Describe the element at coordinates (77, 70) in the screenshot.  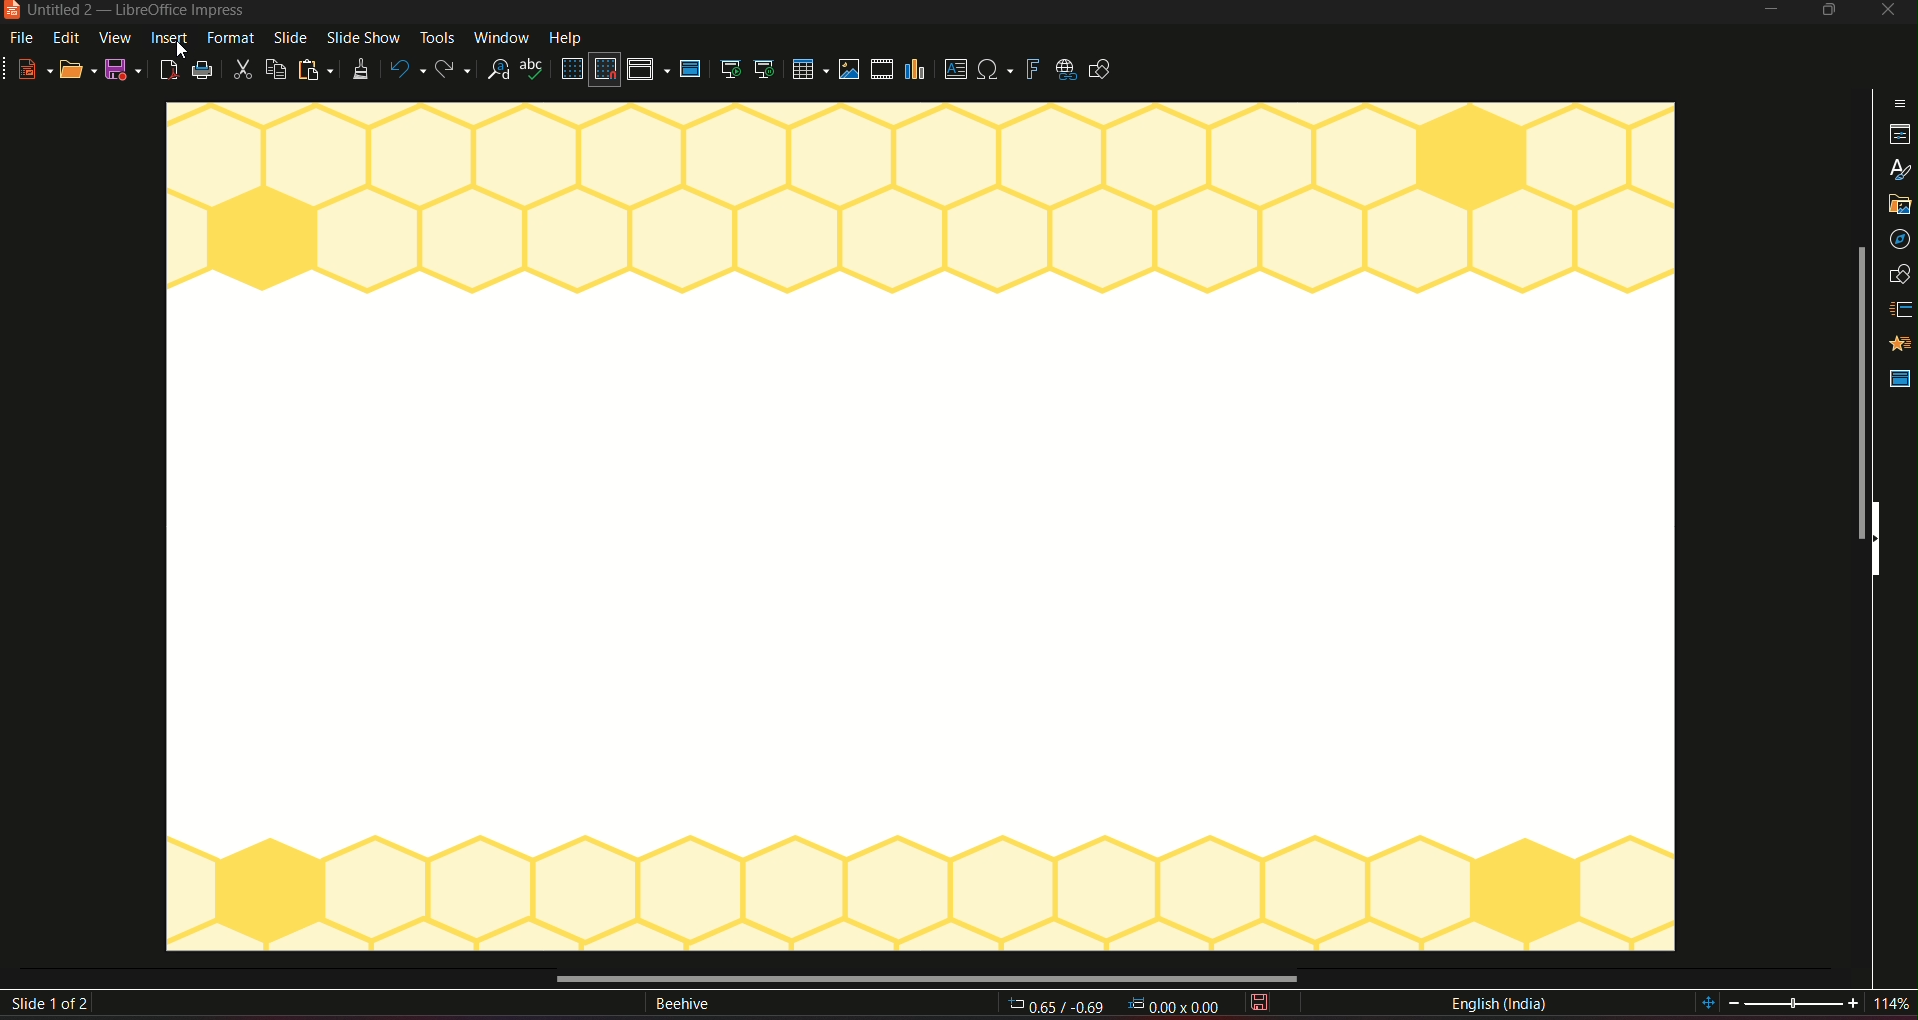
I see `open` at that location.